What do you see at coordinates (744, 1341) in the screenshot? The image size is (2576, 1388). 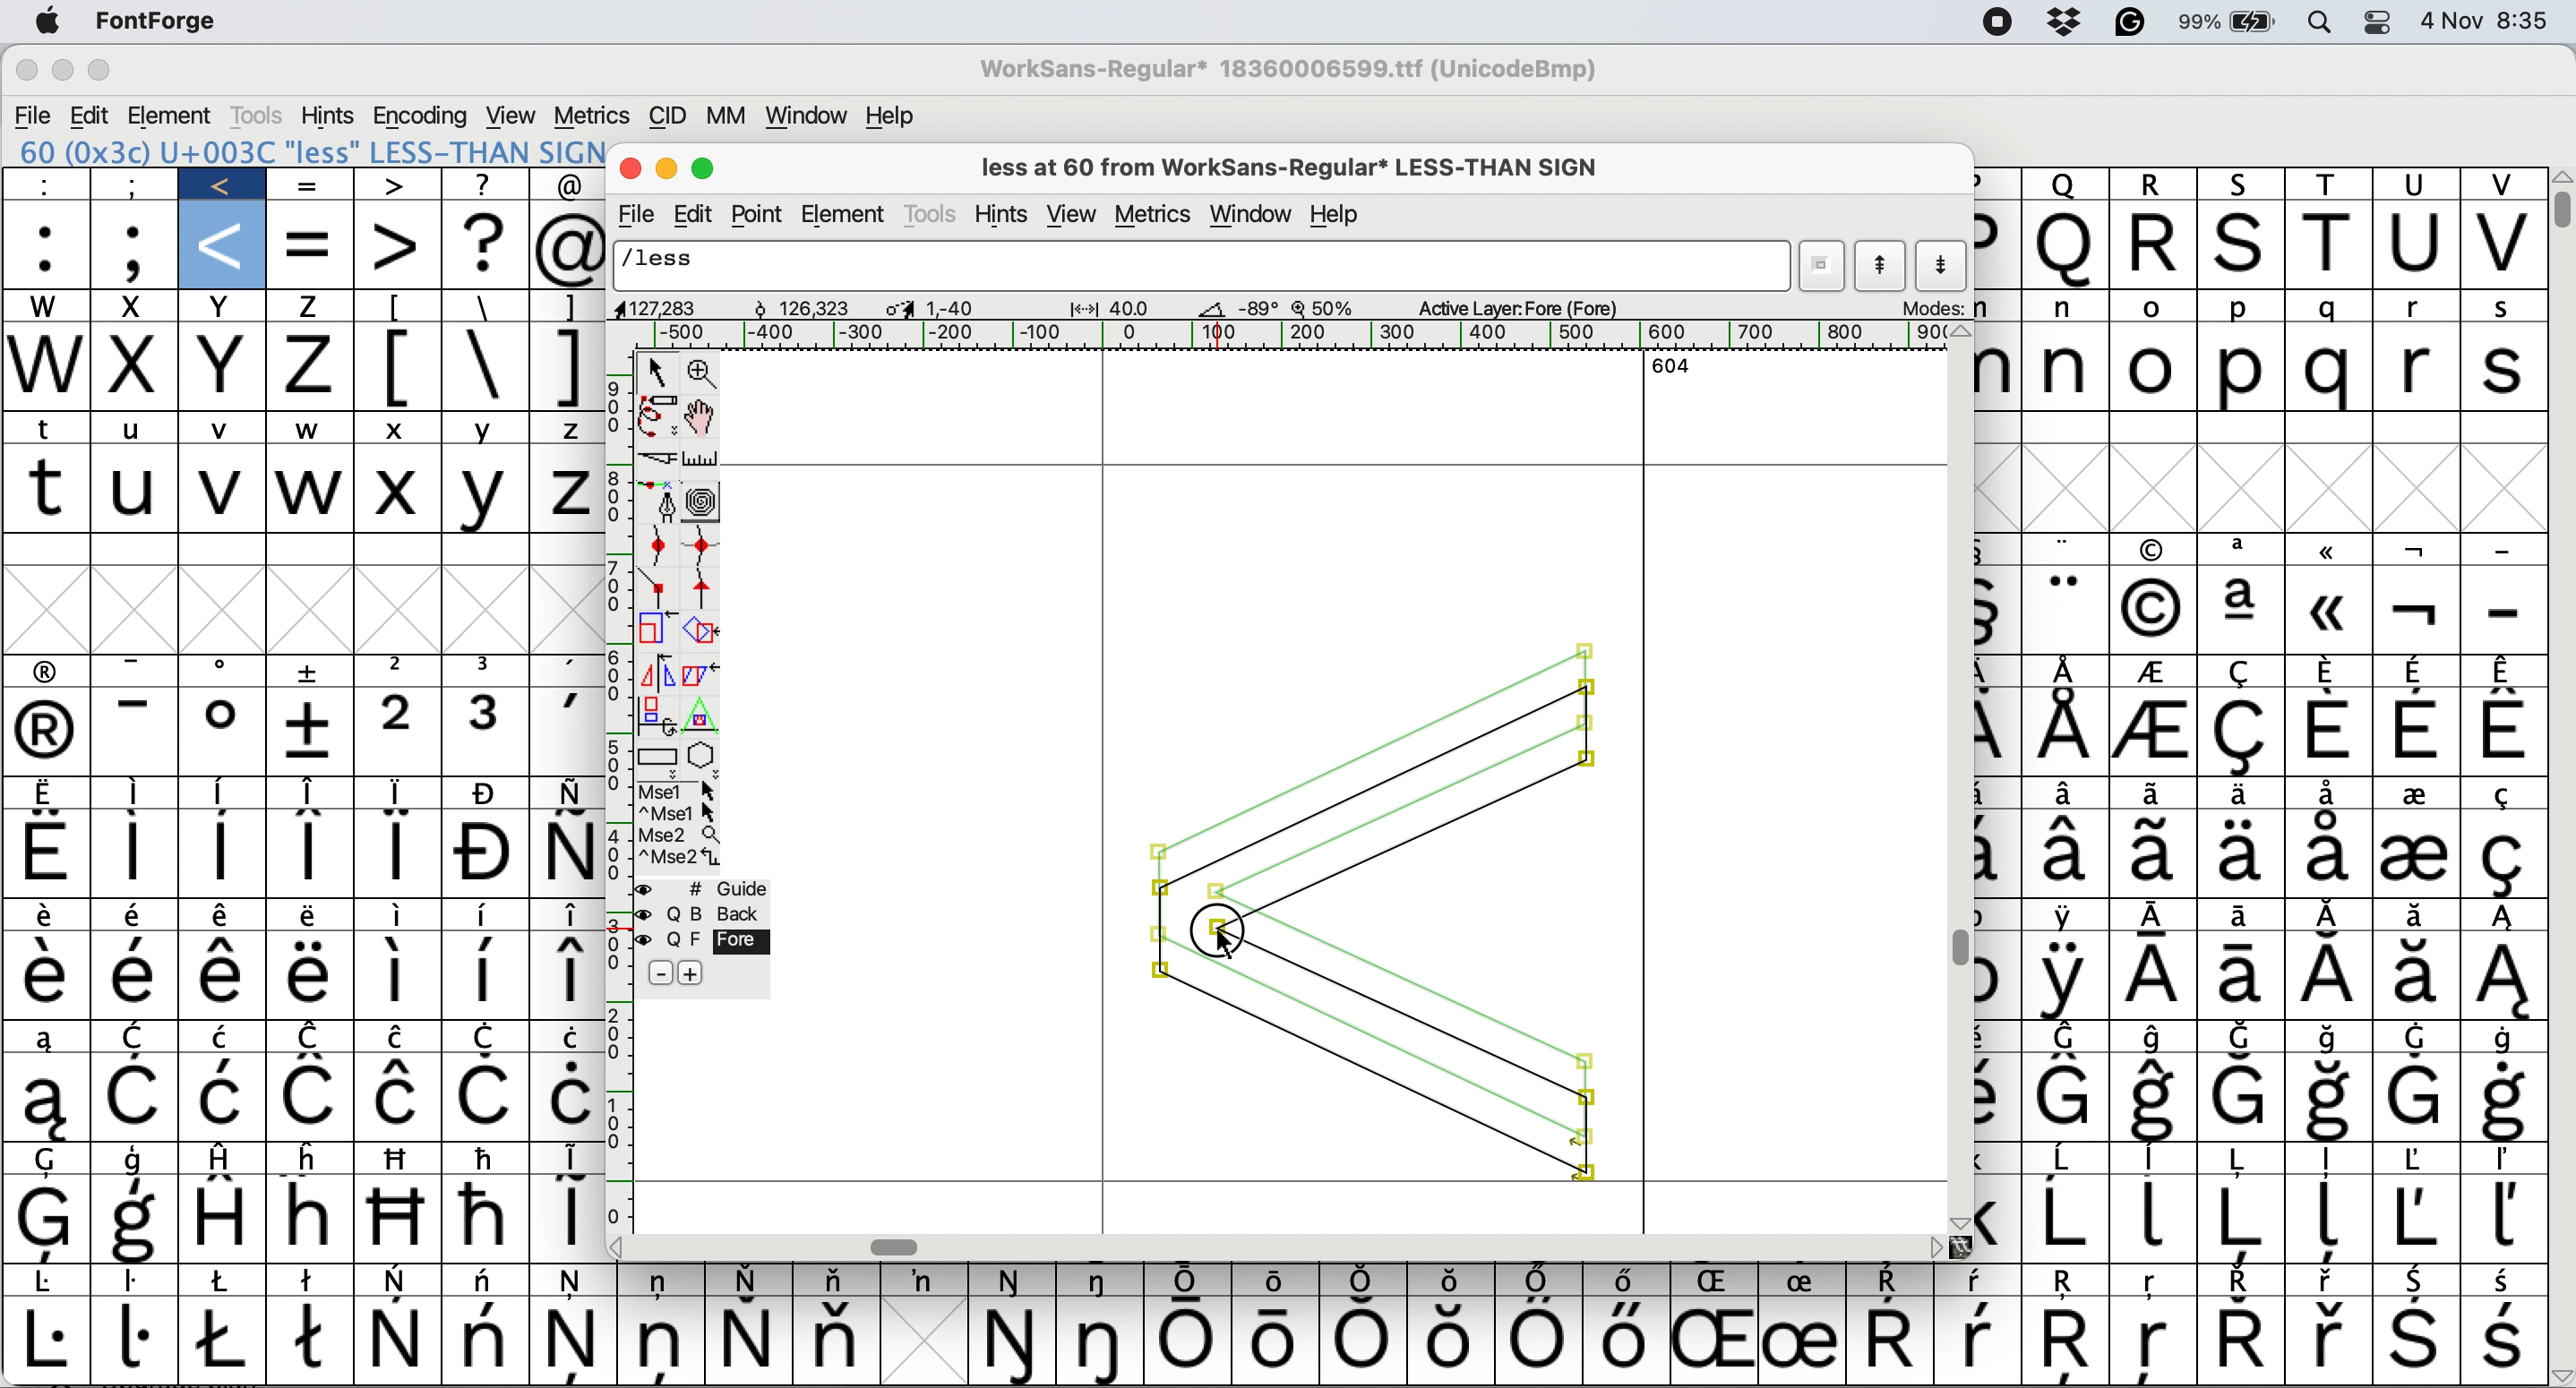 I see `Symbol` at bounding box center [744, 1341].